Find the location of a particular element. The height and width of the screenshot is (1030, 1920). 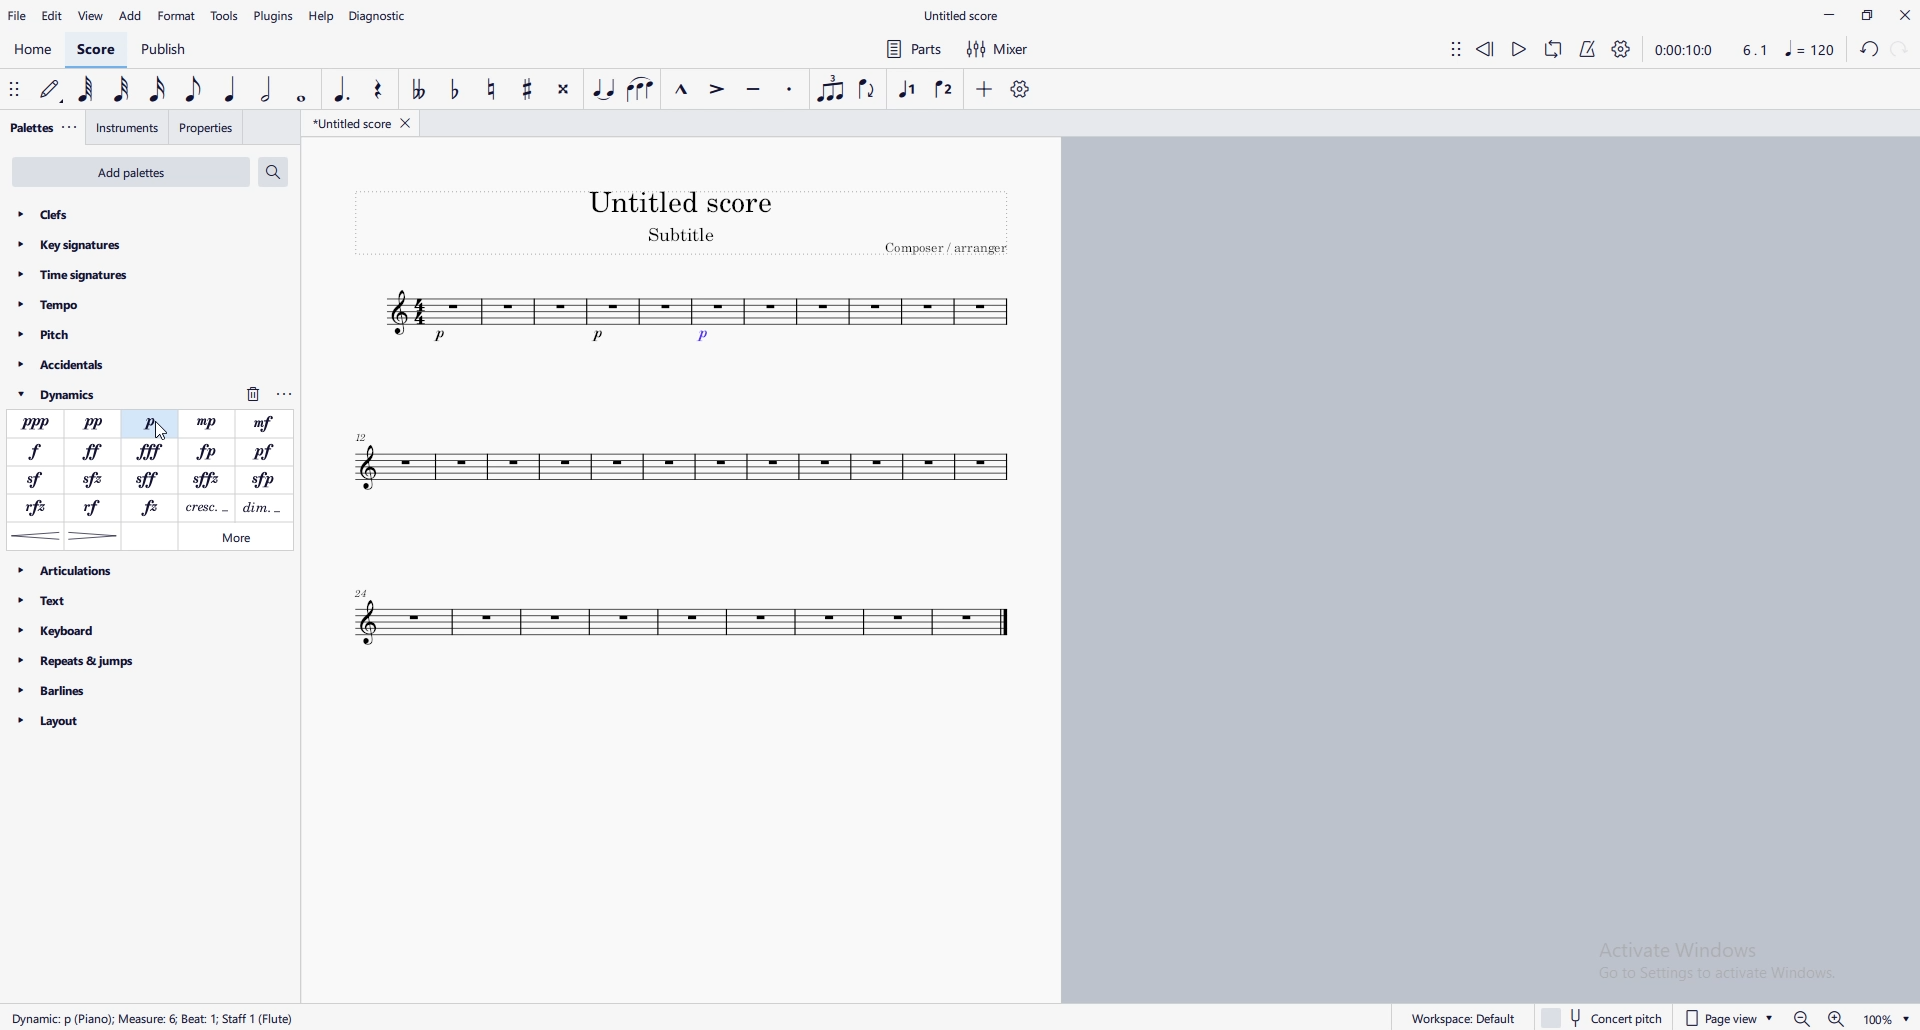

64th note is located at coordinates (86, 90).